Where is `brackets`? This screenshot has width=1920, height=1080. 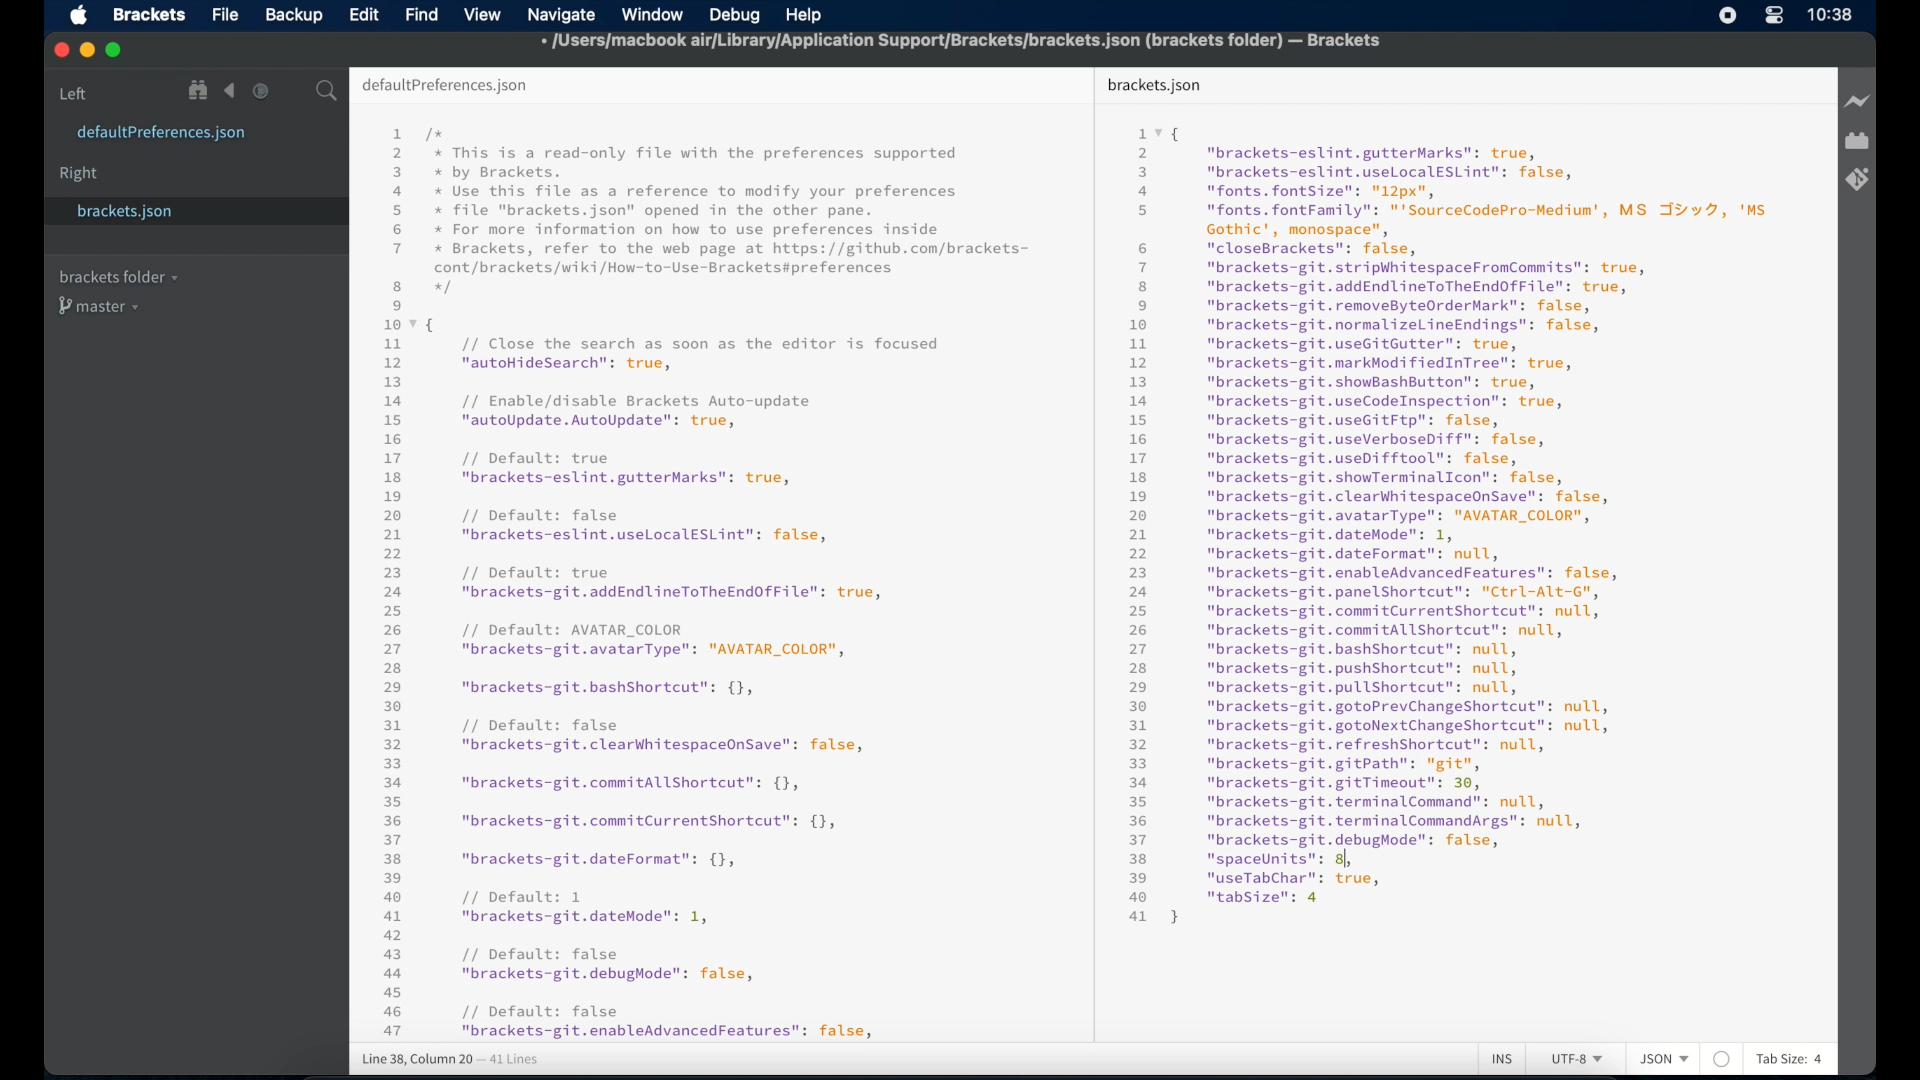
brackets is located at coordinates (150, 15).